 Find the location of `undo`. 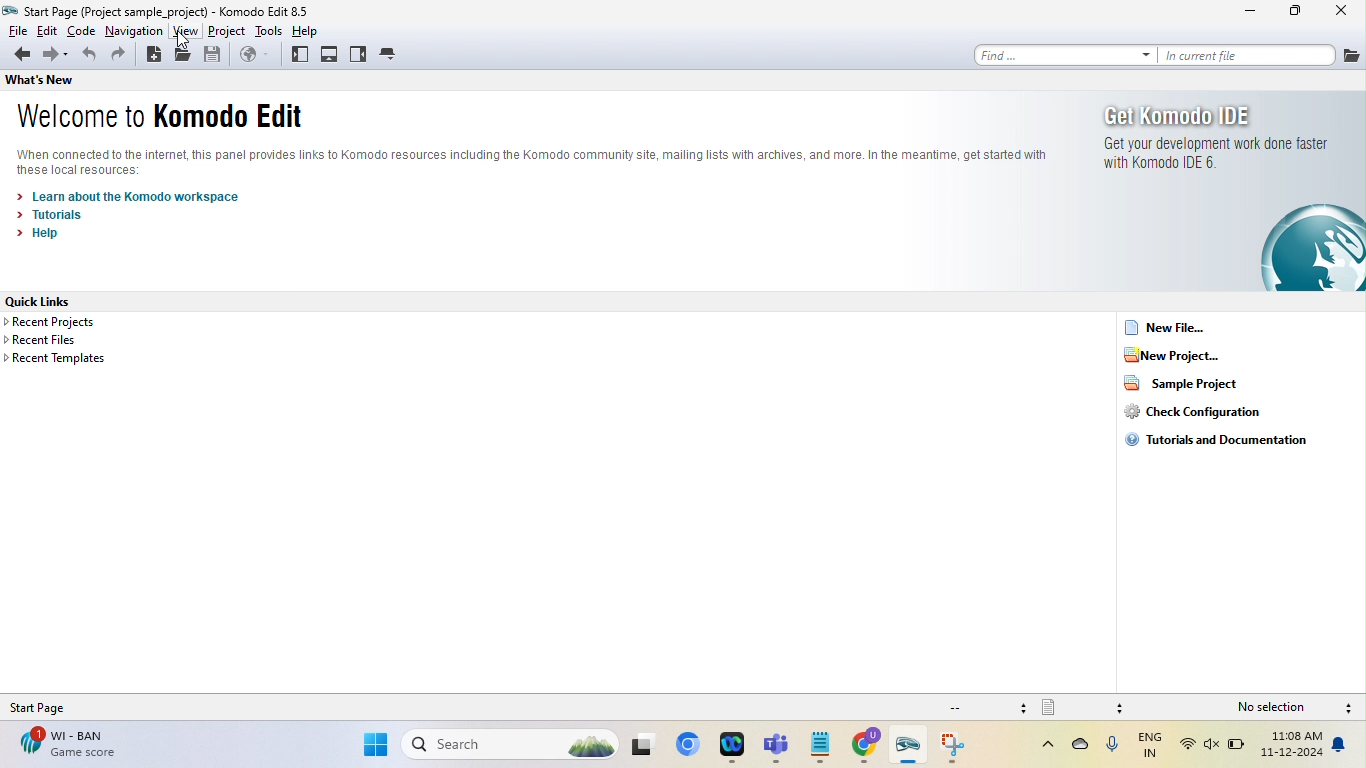

undo is located at coordinates (90, 57).